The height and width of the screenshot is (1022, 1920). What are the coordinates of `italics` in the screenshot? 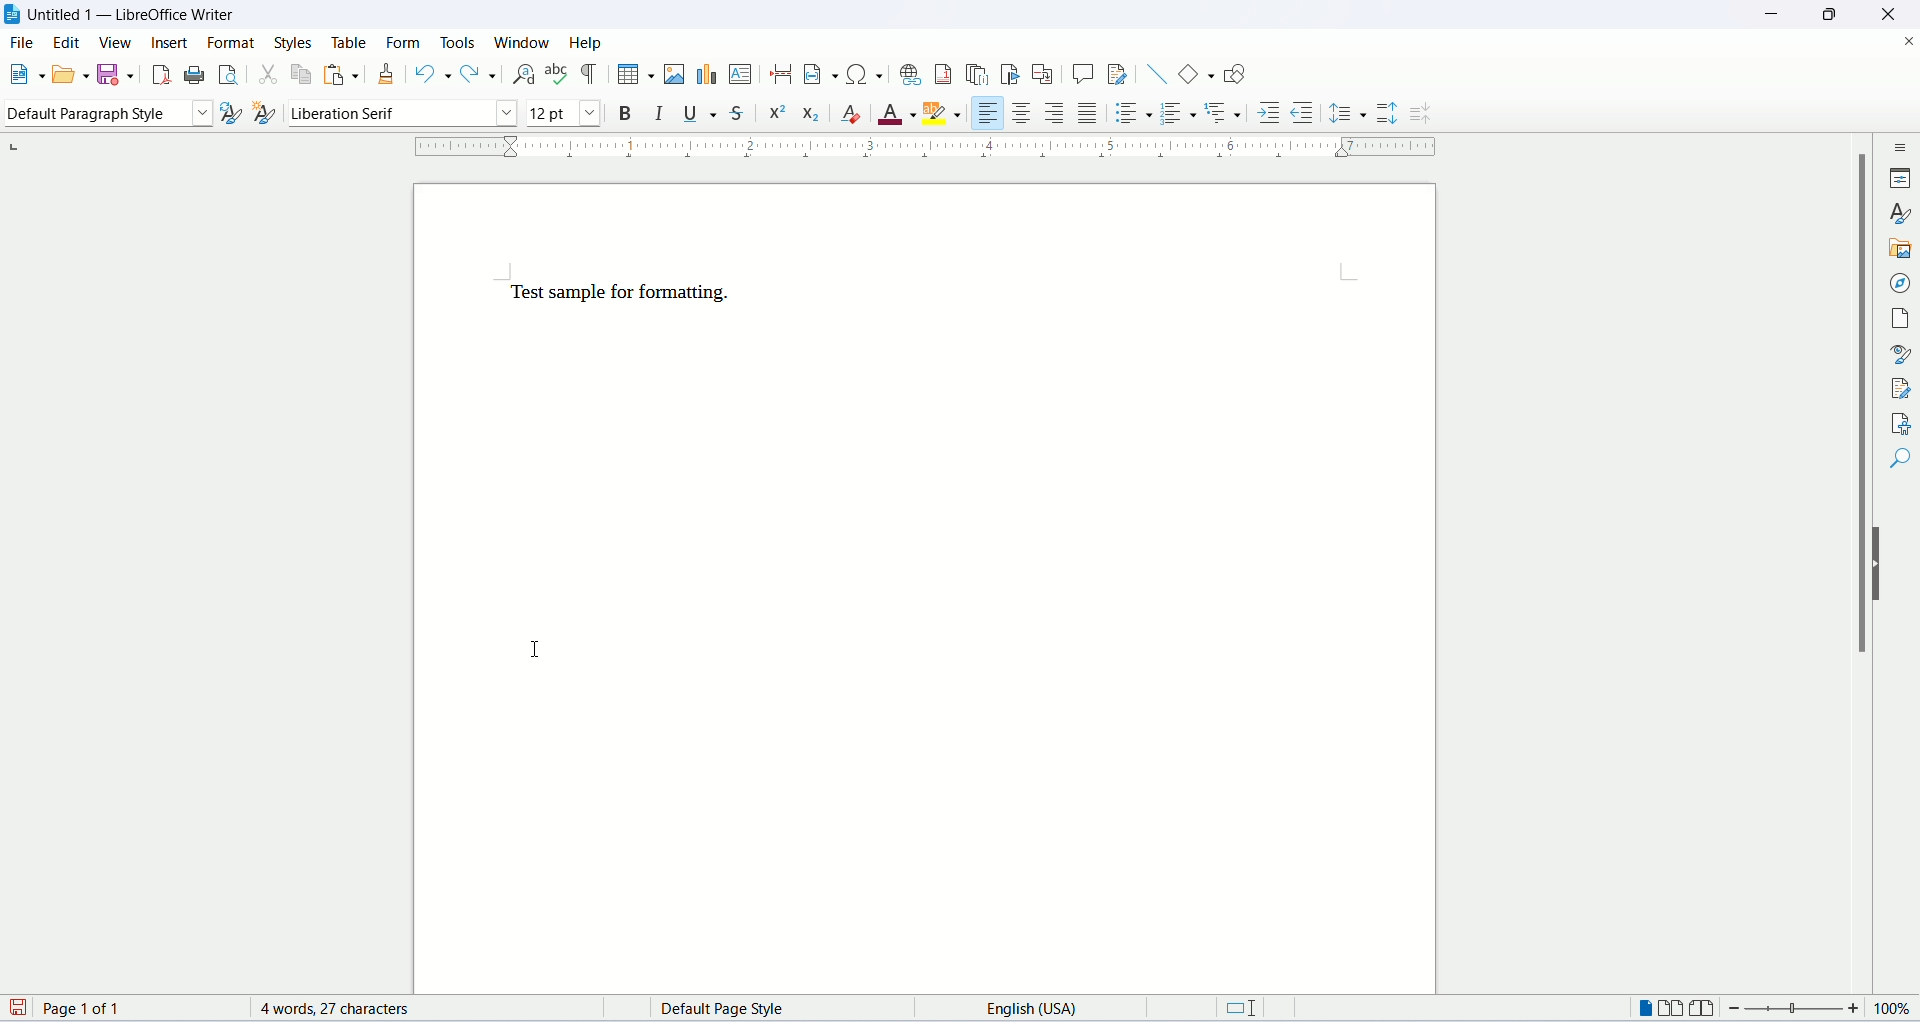 It's located at (658, 115).